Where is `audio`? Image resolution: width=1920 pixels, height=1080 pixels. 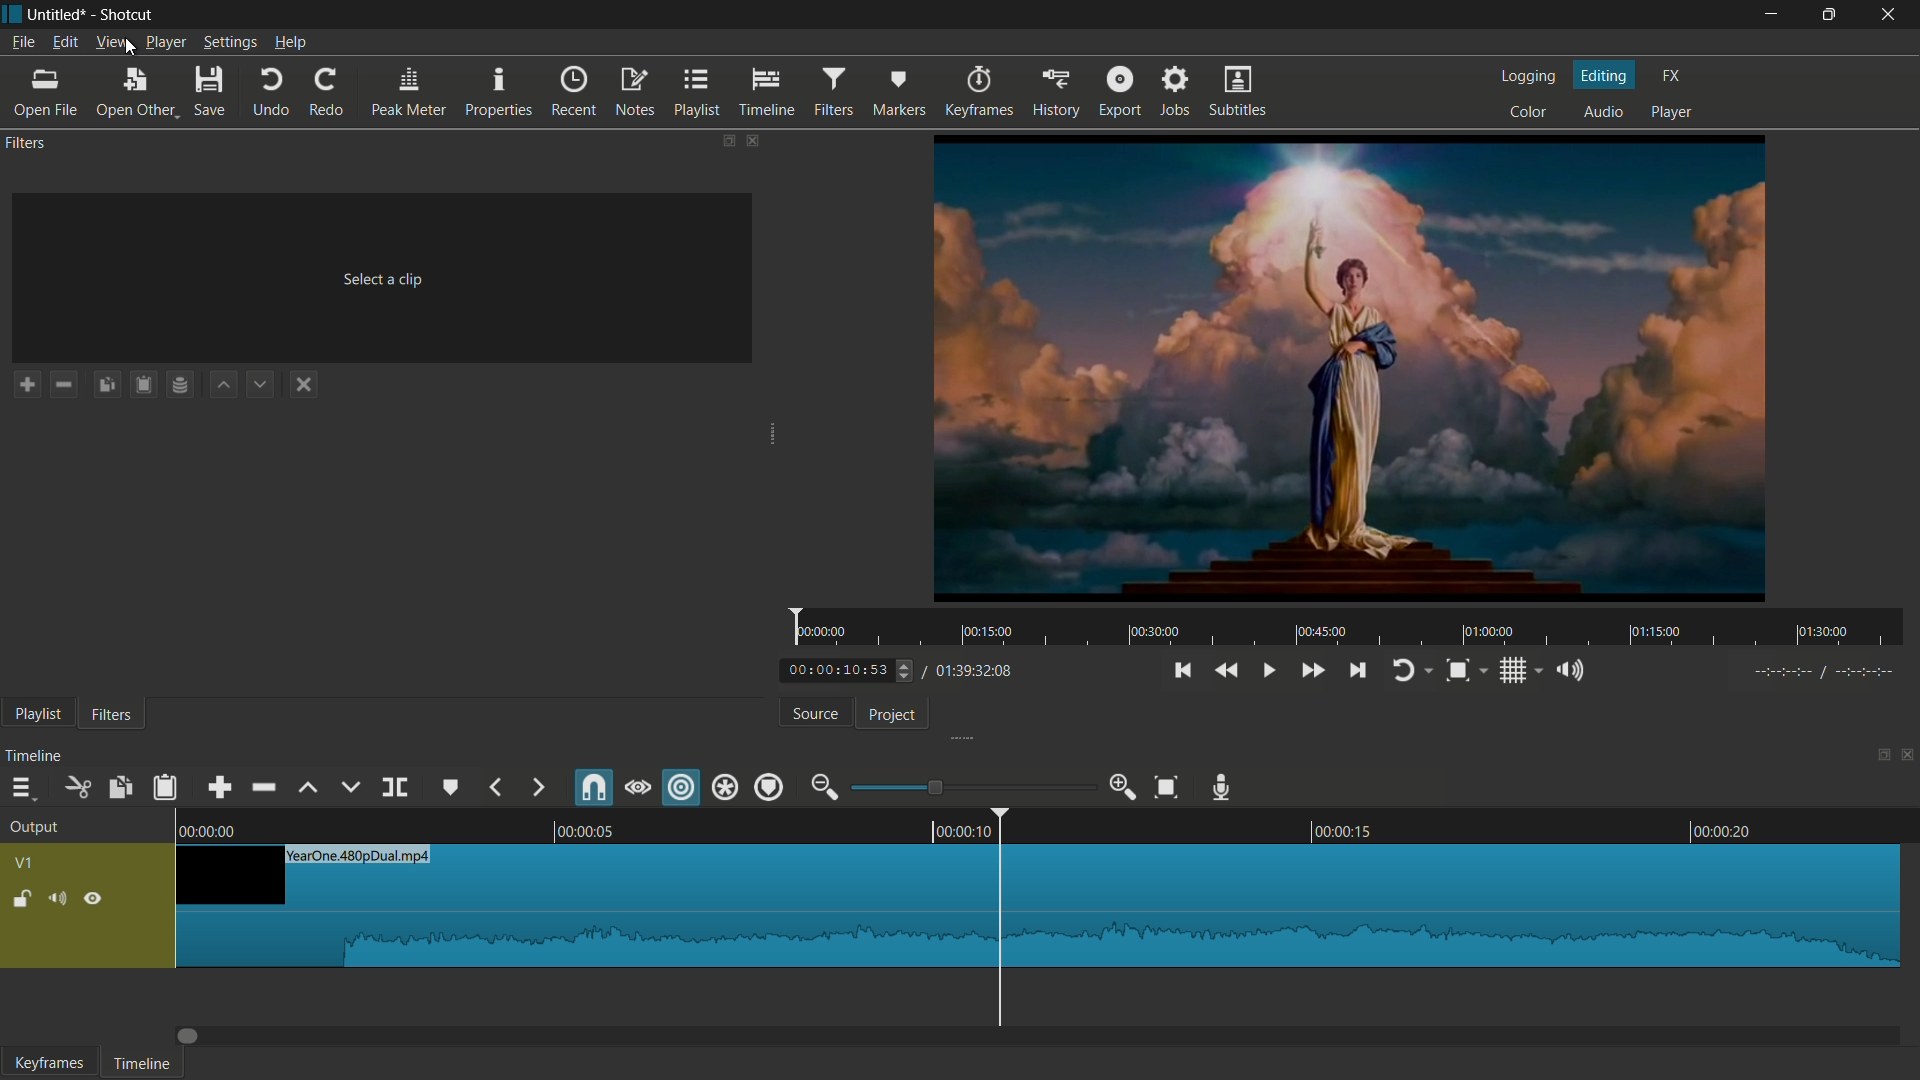 audio is located at coordinates (1603, 111).